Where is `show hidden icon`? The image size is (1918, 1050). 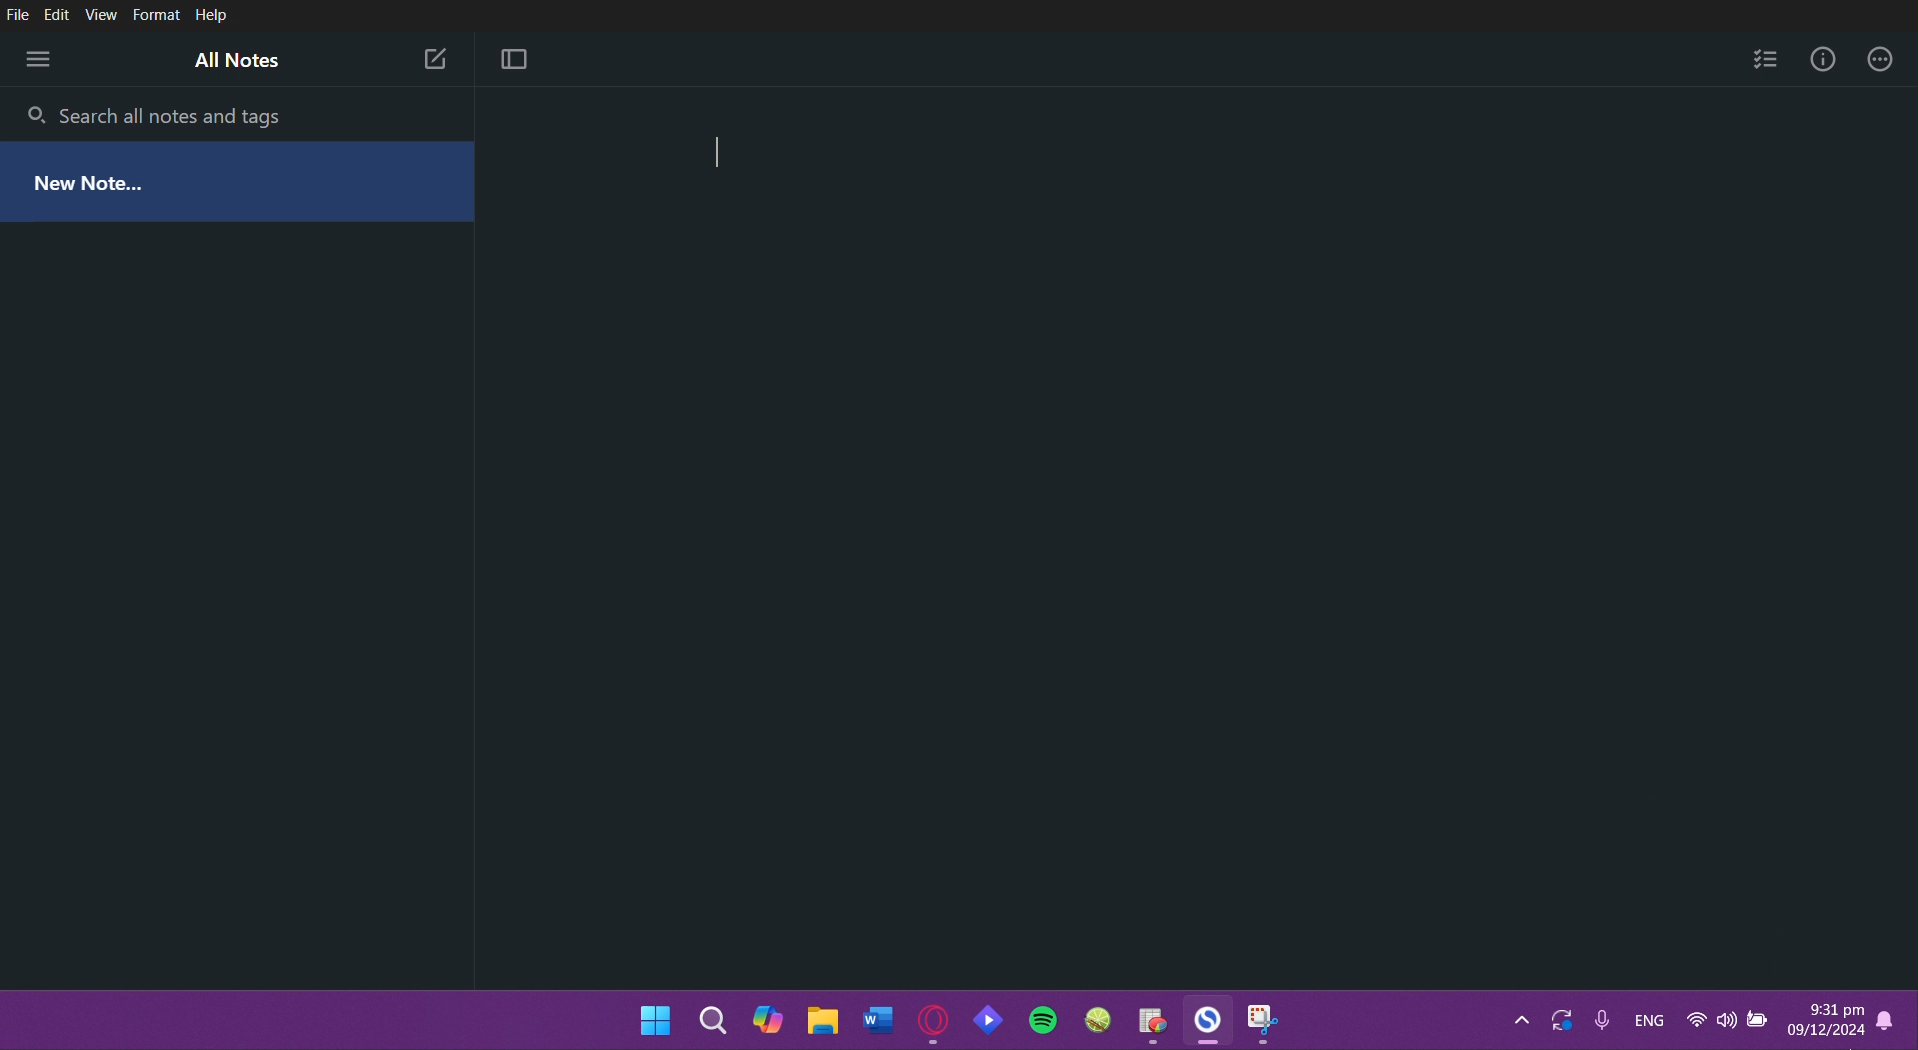 show hidden icon is located at coordinates (1507, 1018).